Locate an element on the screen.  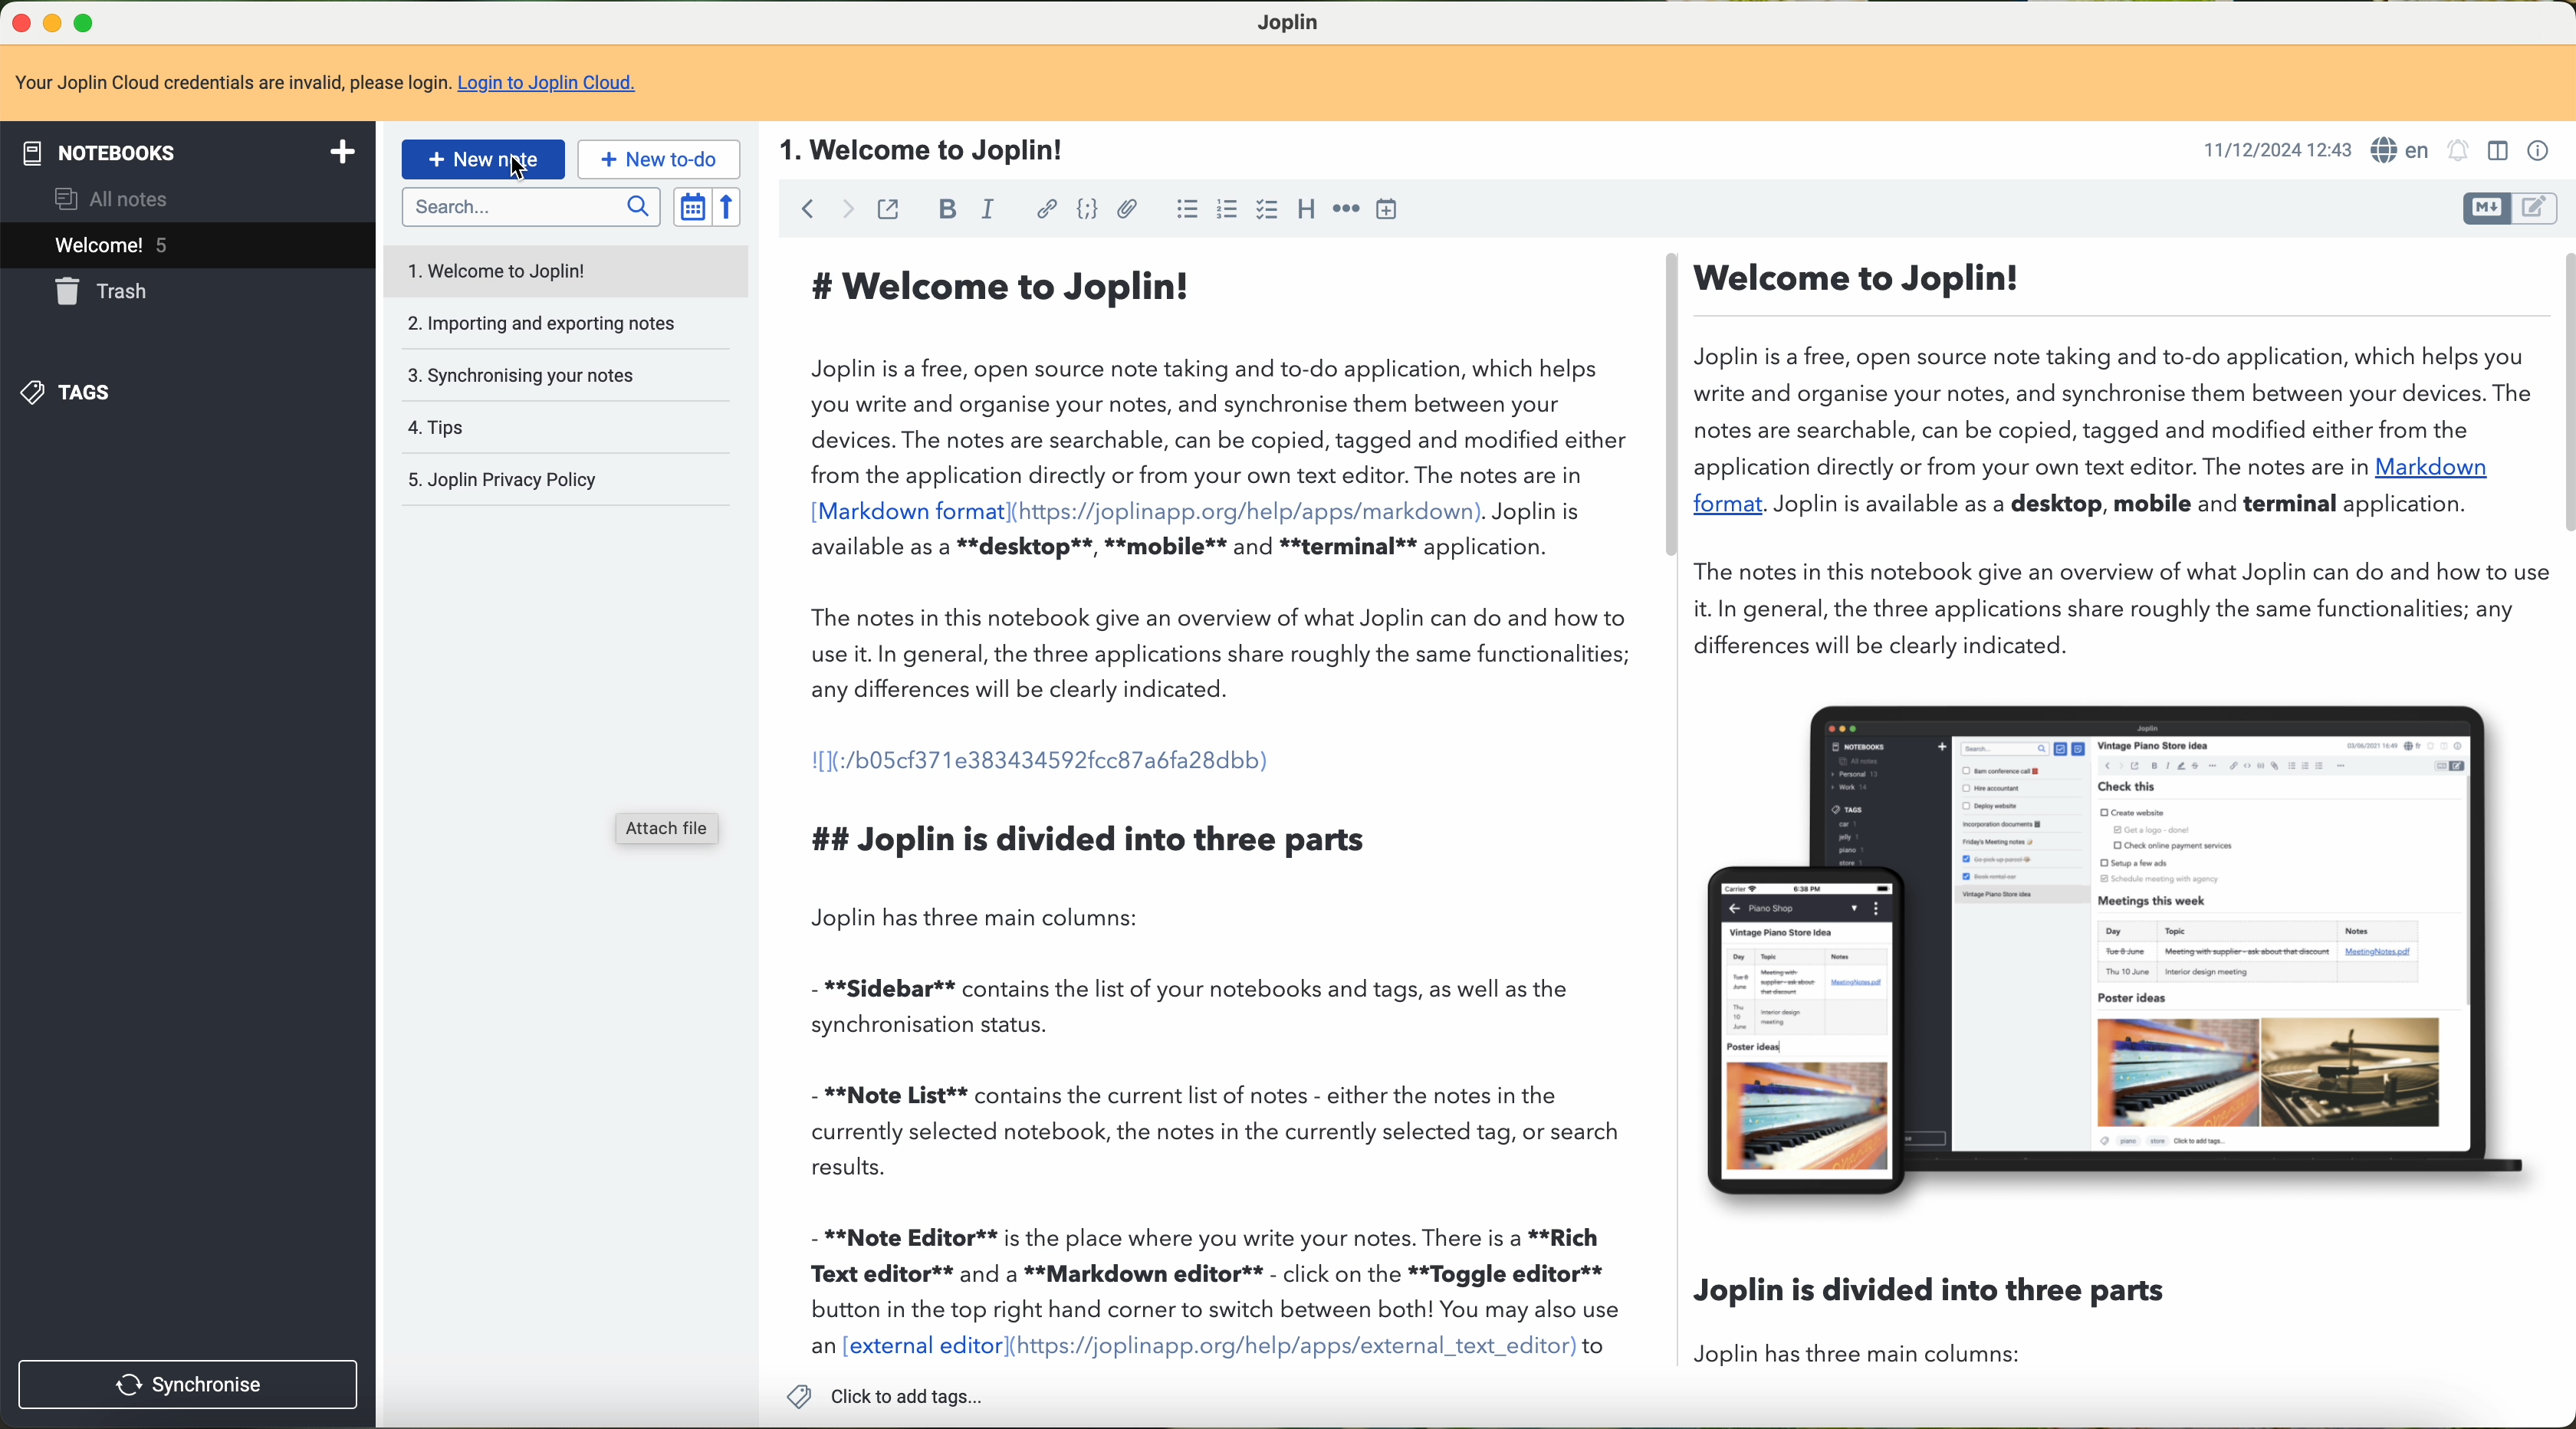
code is located at coordinates (1086, 211).